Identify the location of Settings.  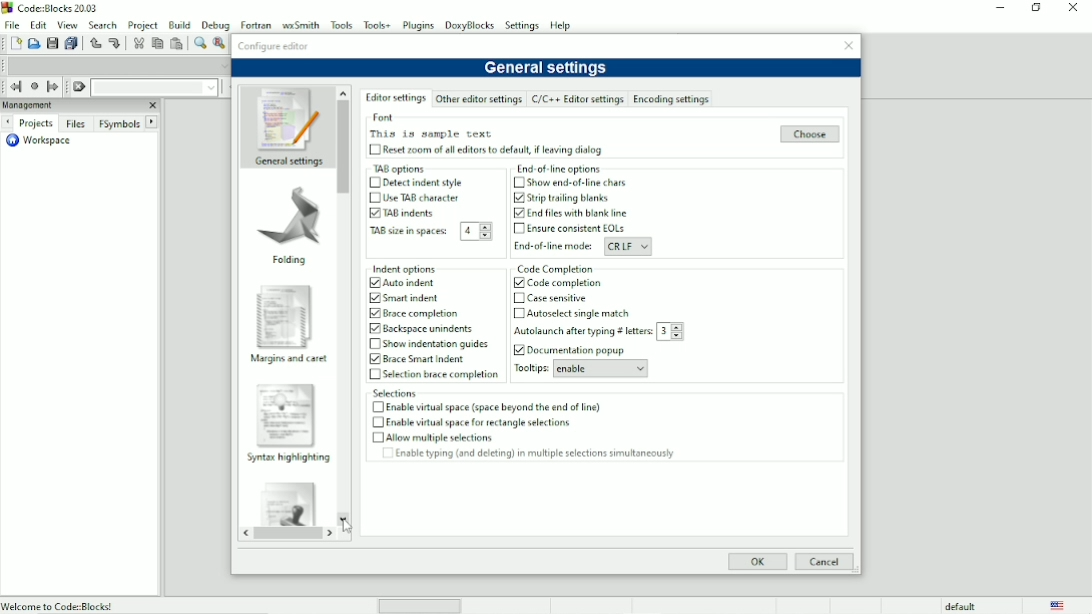
(523, 25).